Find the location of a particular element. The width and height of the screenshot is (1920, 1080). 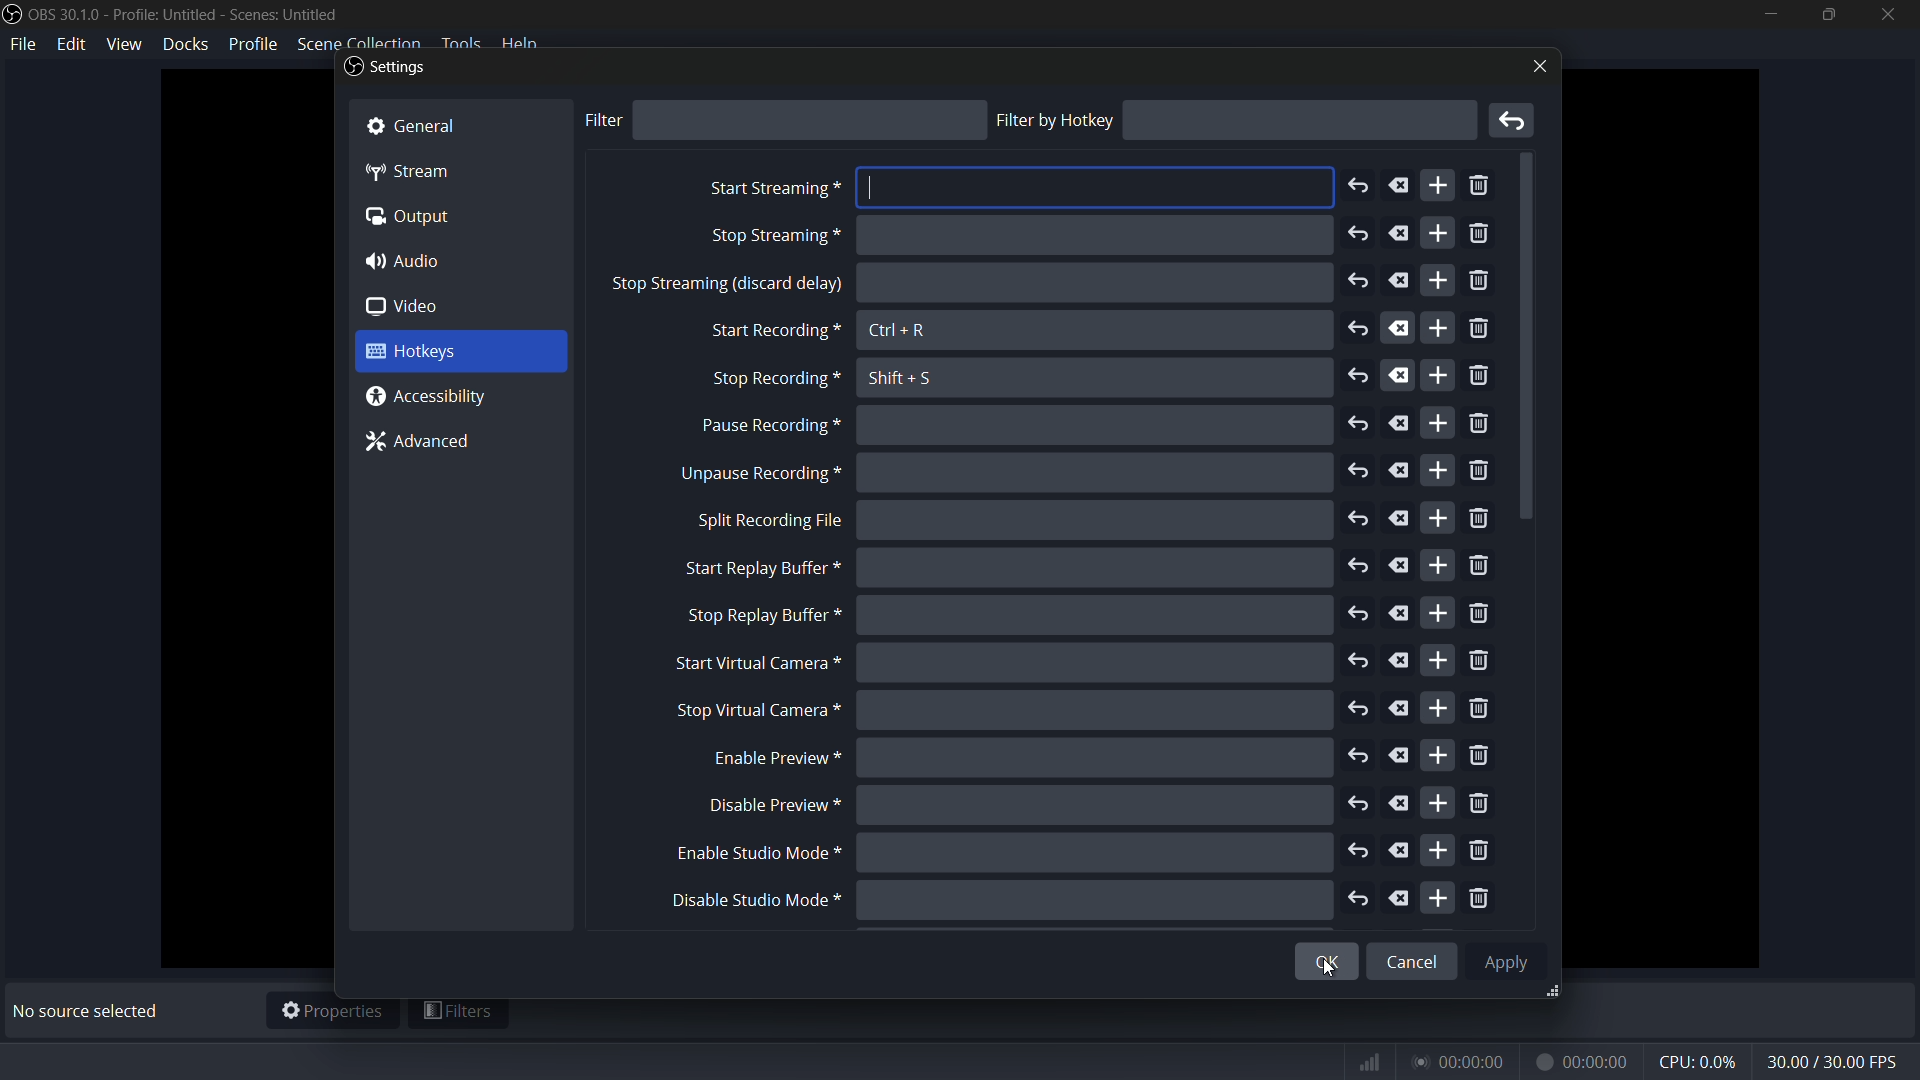

stop virtual camera is located at coordinates (753, 711).